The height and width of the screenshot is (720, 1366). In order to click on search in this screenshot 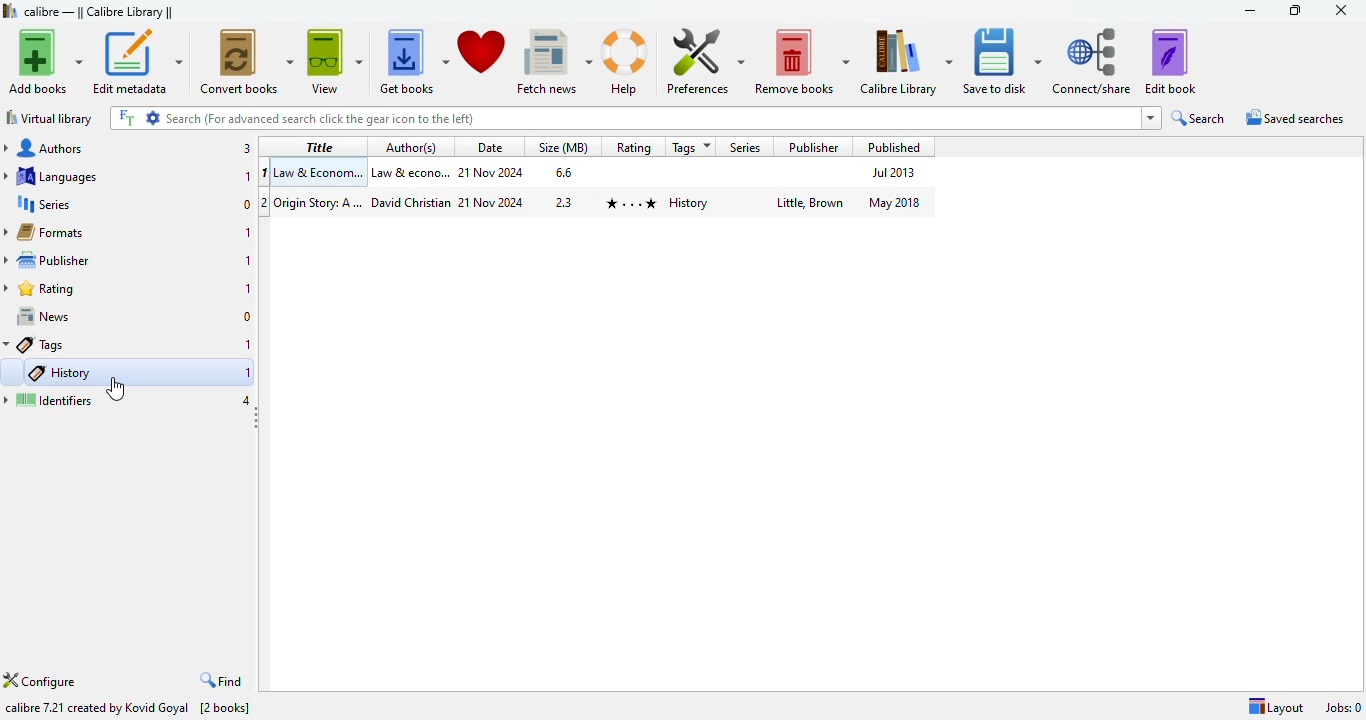, I will do `click(623, 118)`.